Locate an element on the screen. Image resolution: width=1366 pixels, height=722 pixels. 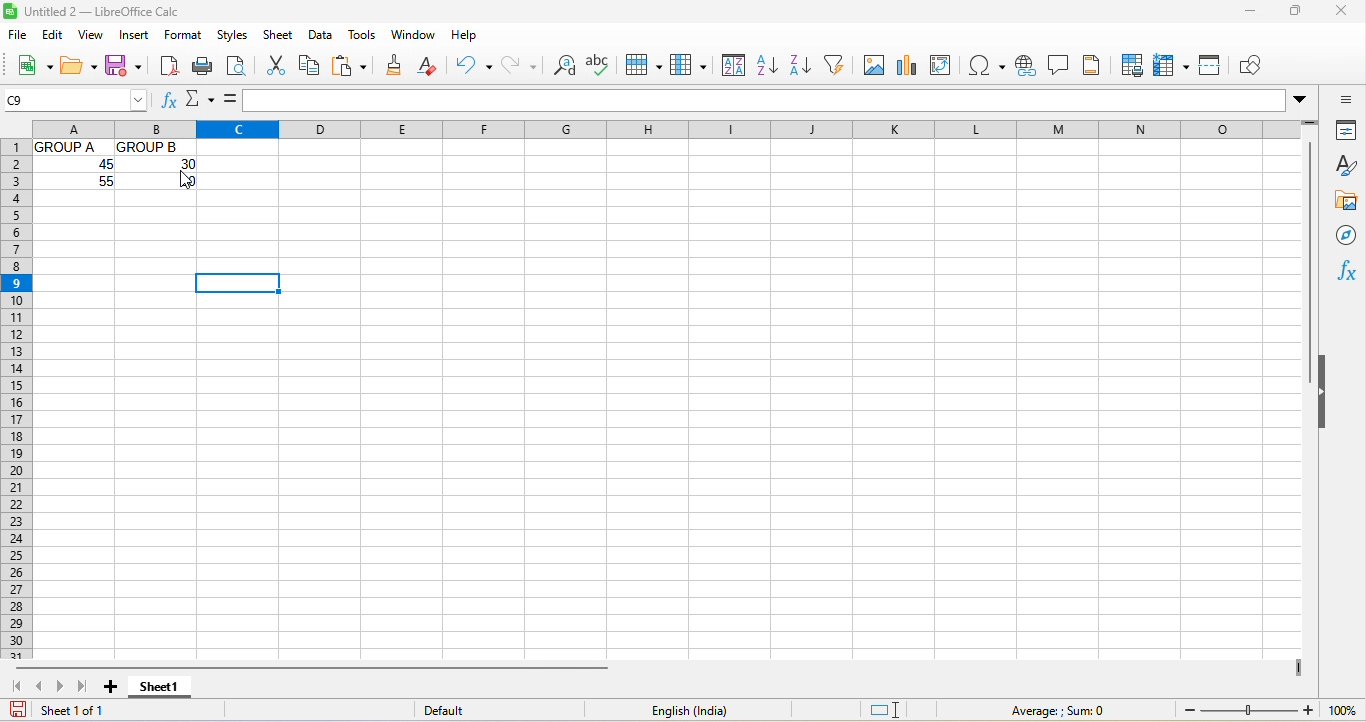
30 is located at coordinates (157, 164).